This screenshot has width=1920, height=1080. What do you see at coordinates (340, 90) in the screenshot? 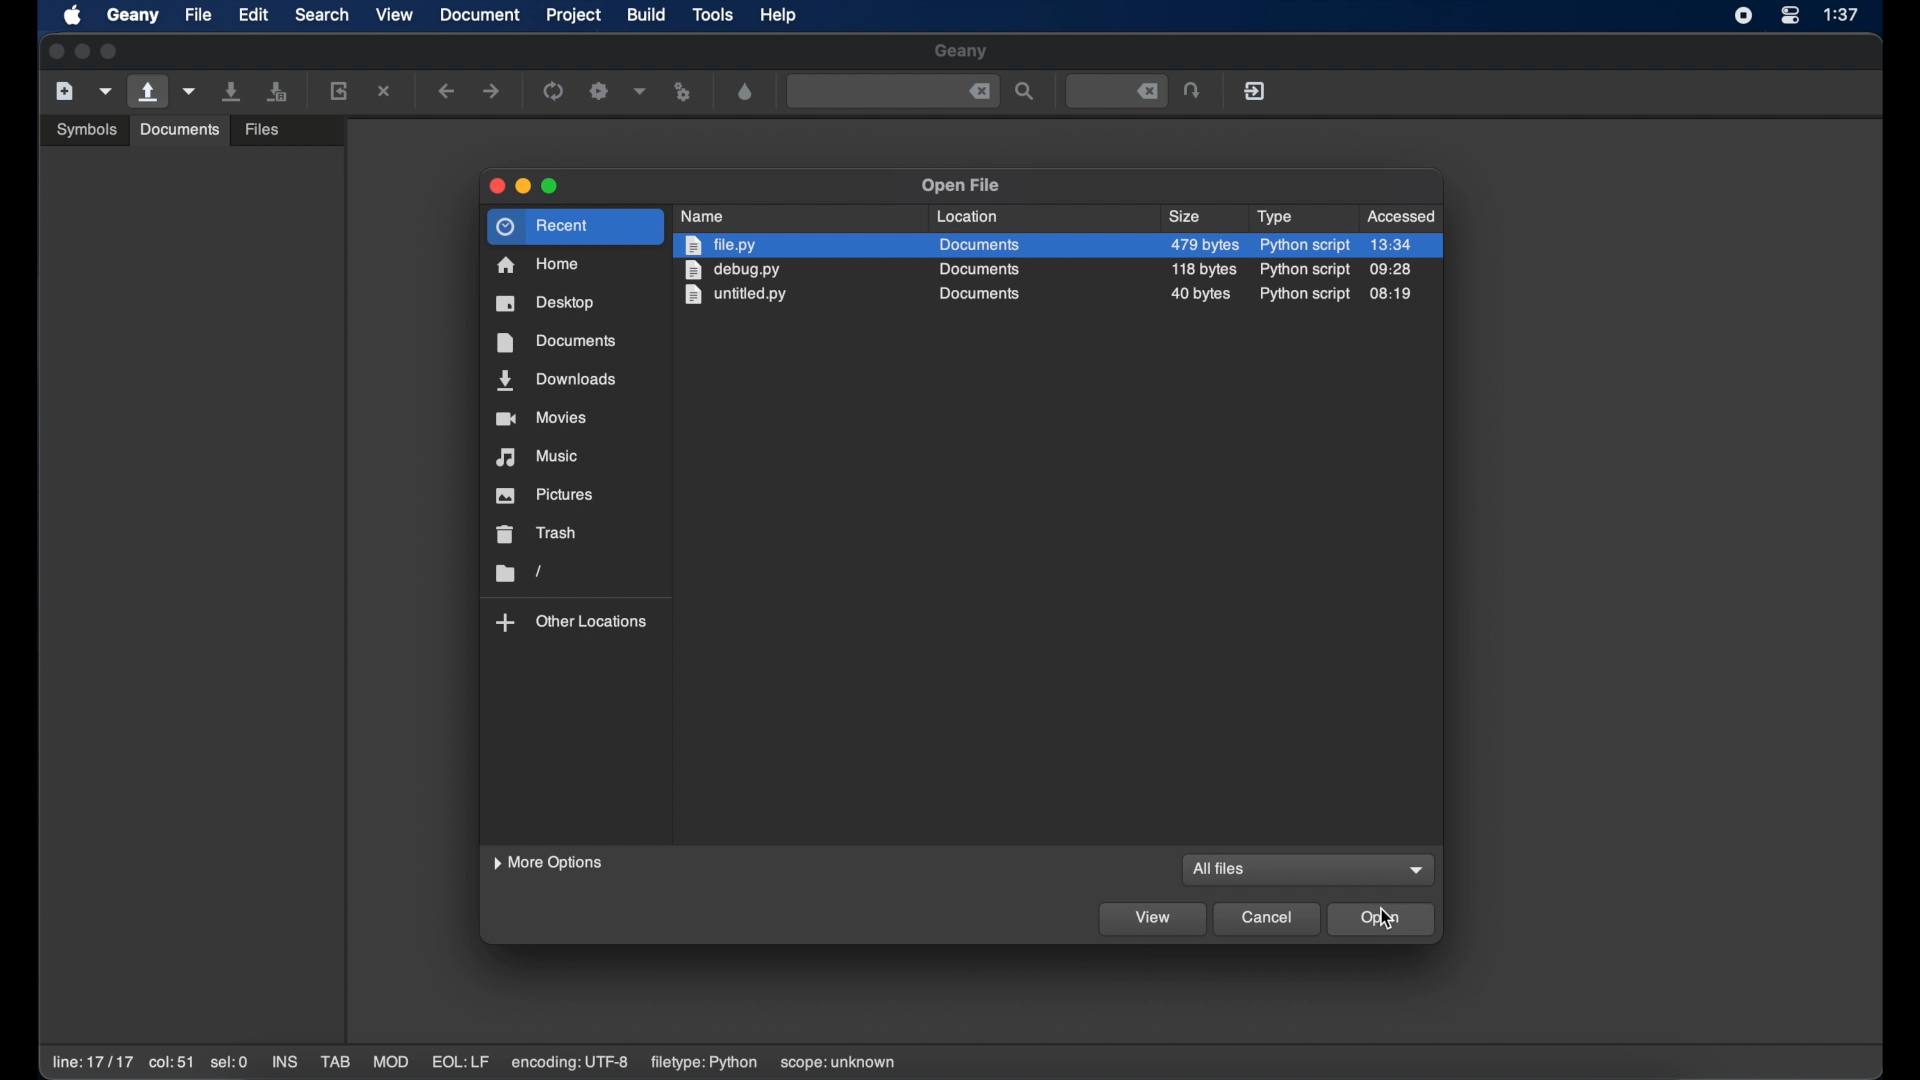
I see `reload the current file from disk` at bounding box center [340, 90].